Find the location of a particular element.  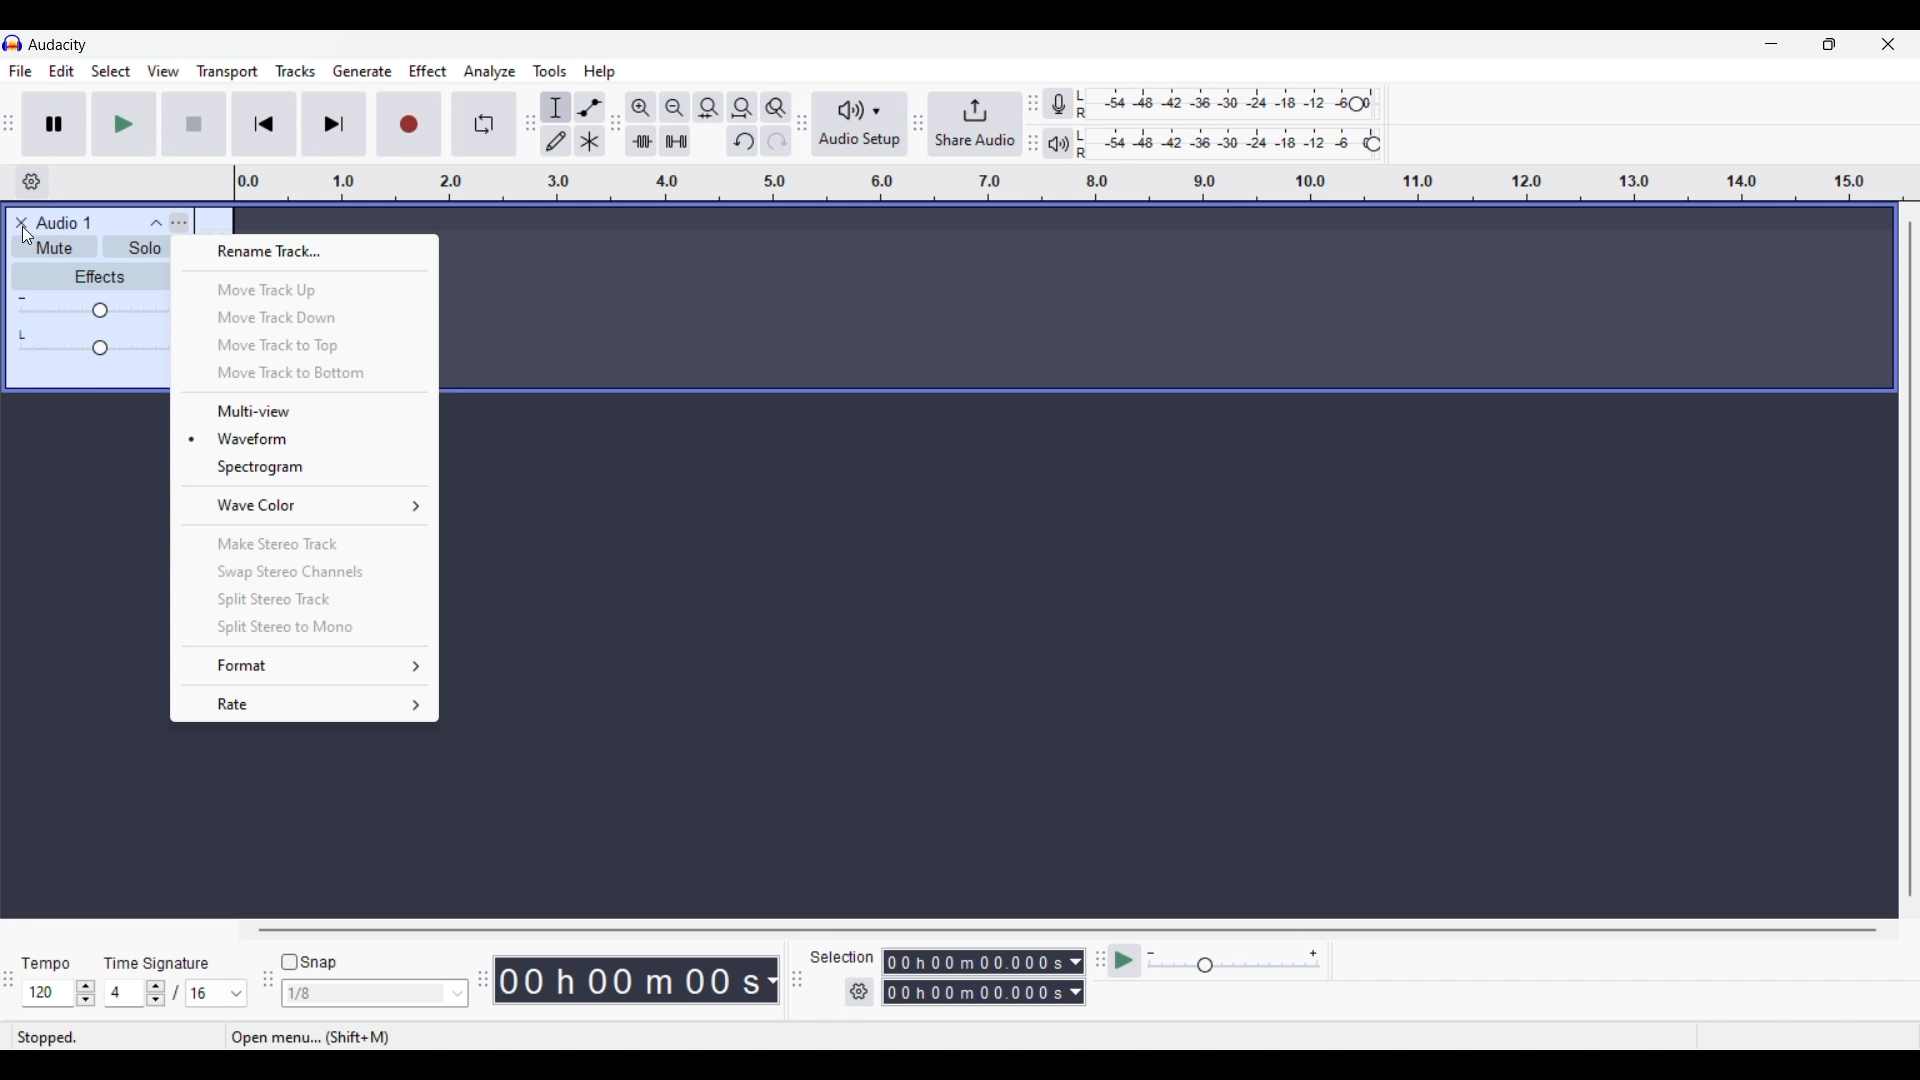

Select menu is located at coordinates (111, 72).